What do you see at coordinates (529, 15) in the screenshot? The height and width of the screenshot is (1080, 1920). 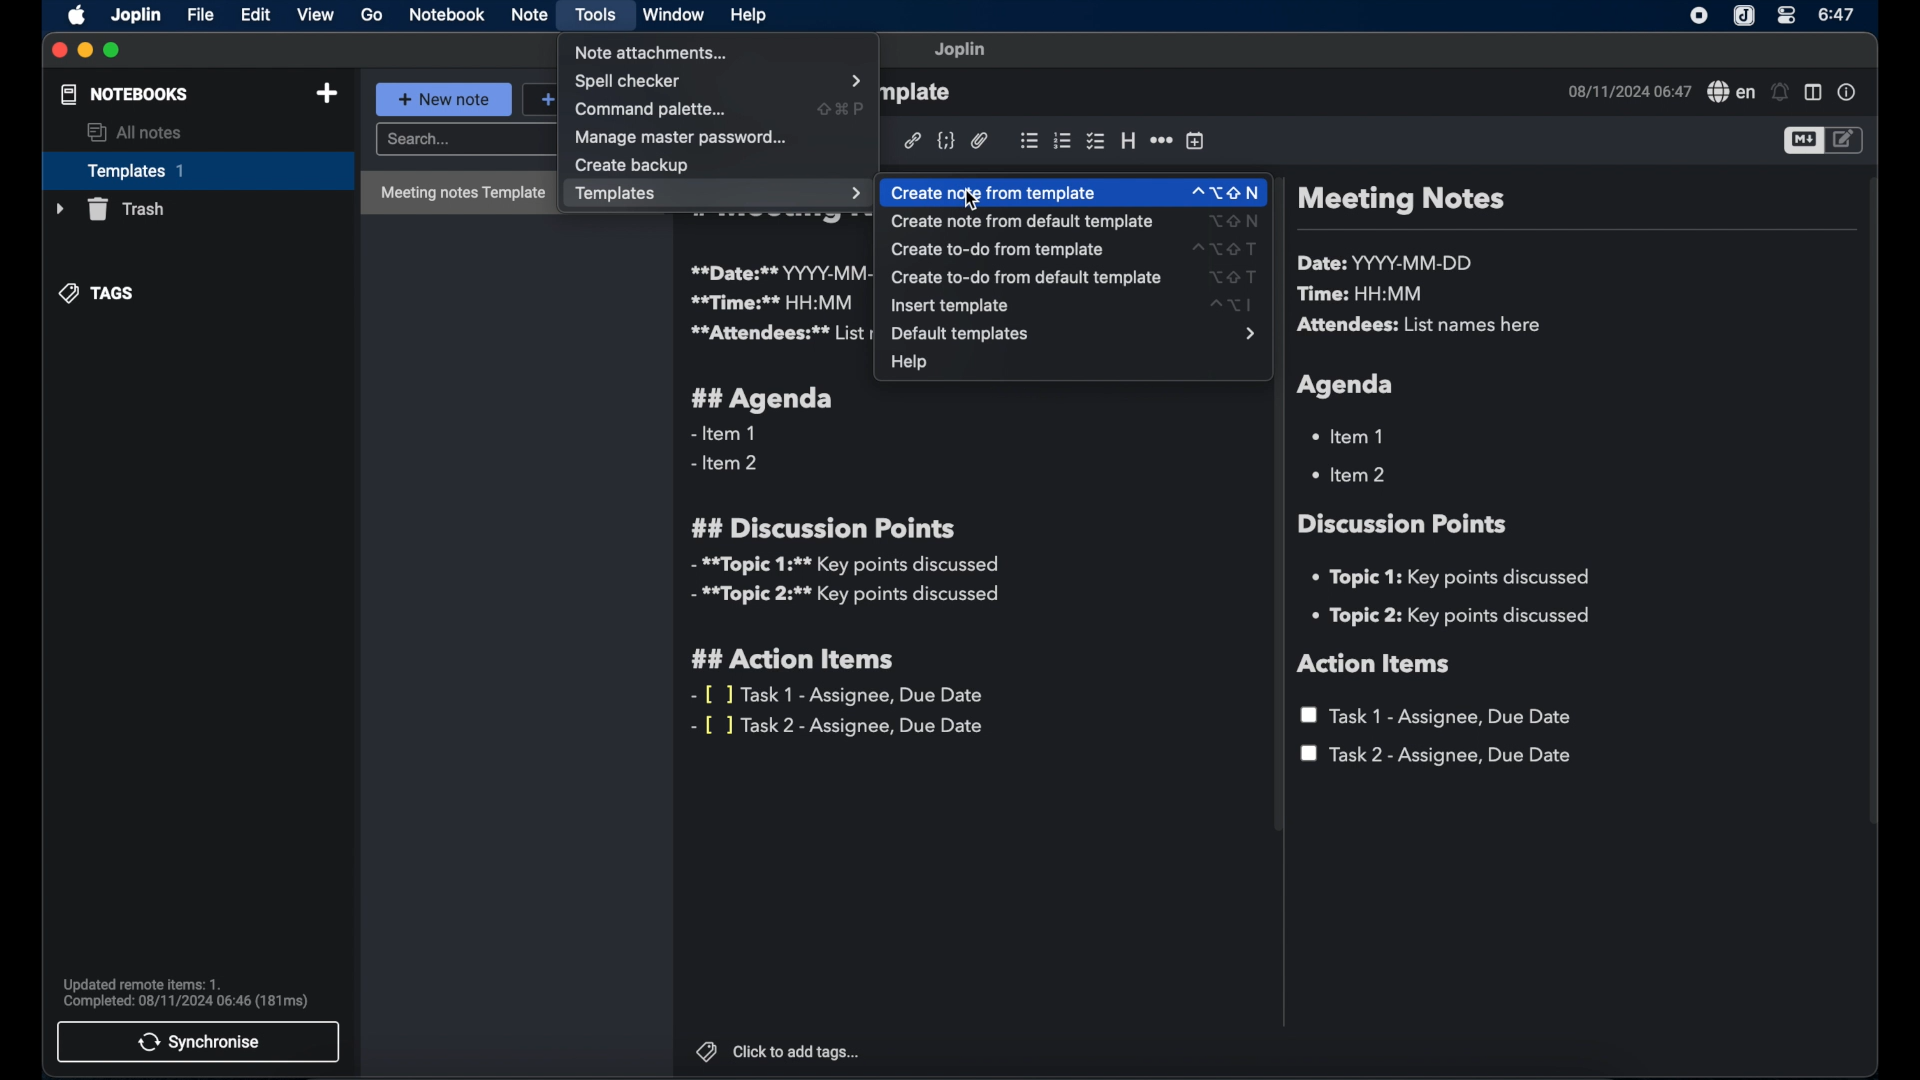 I see `note` at bounding box center [529, 15].